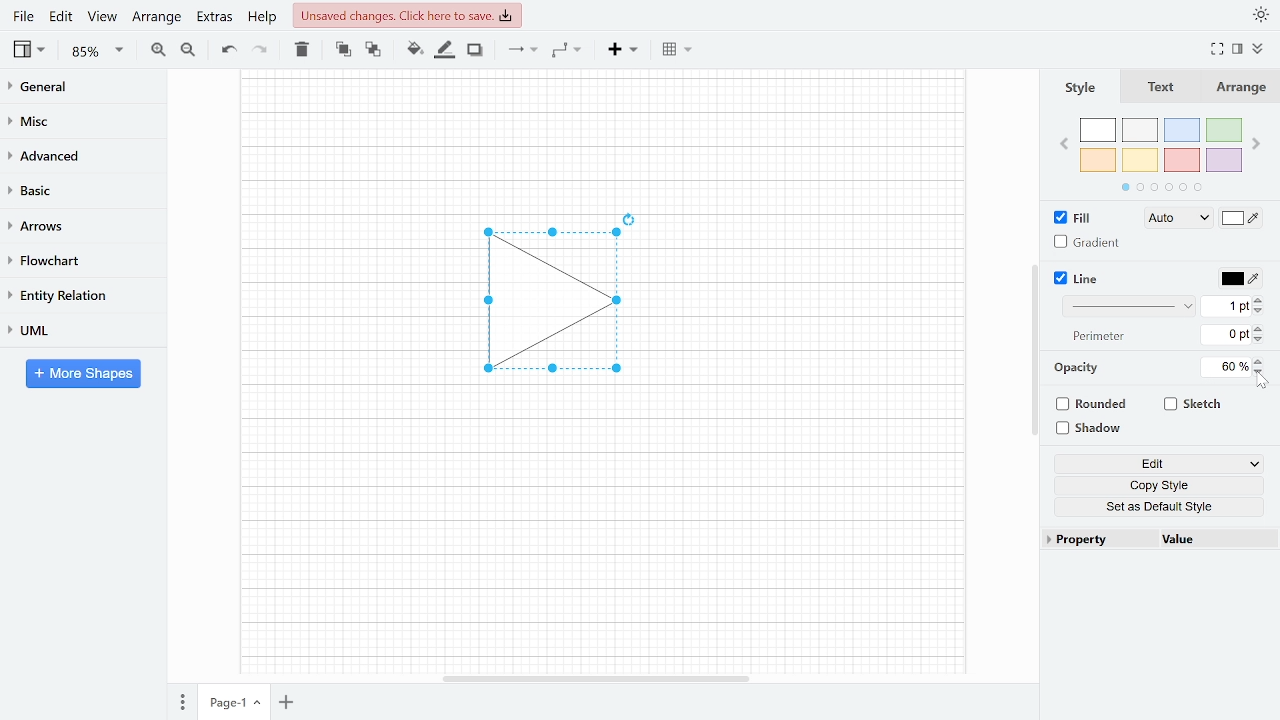  Describe the element at coordinates (75, 120) in the screenshot. I see `MIsc` at that location.